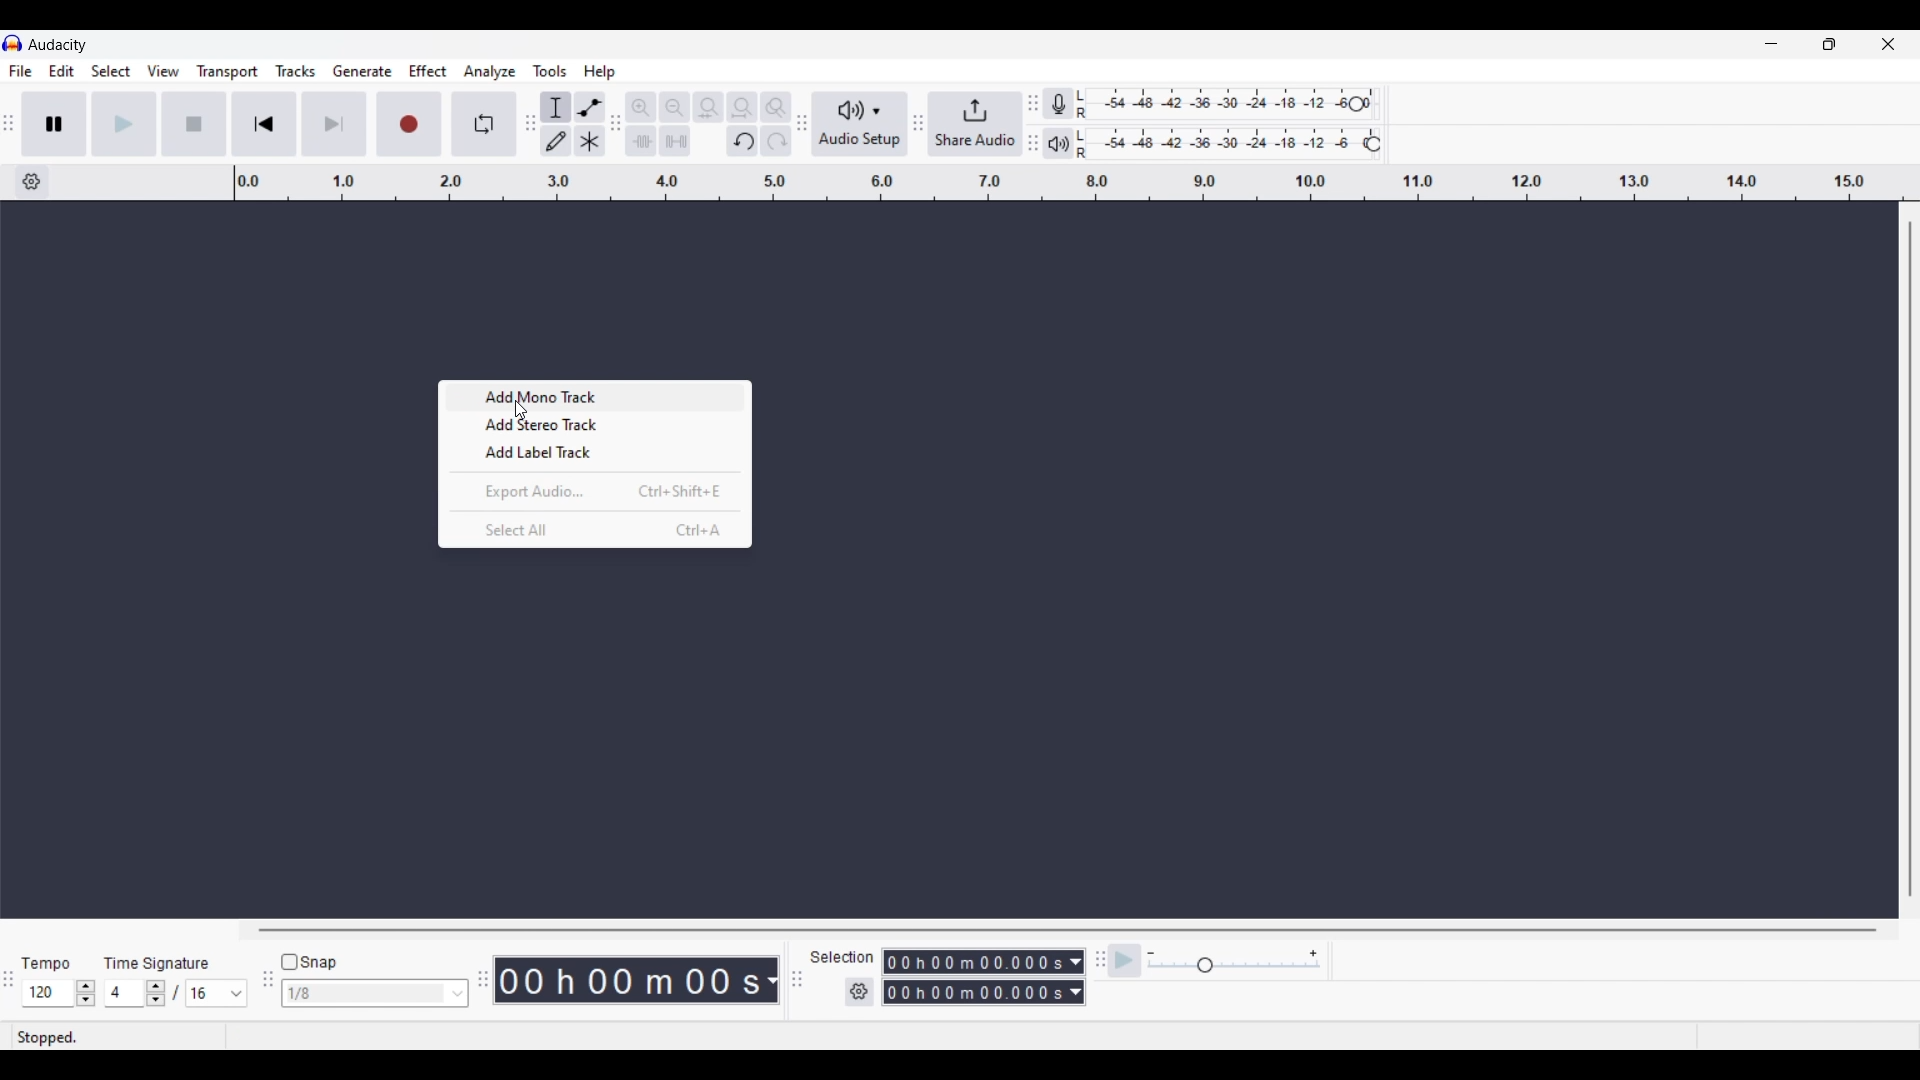 Image resolution: width=1920 pixels, height=1080 pixels. I want to click on Zoom in, so click(640, 107).